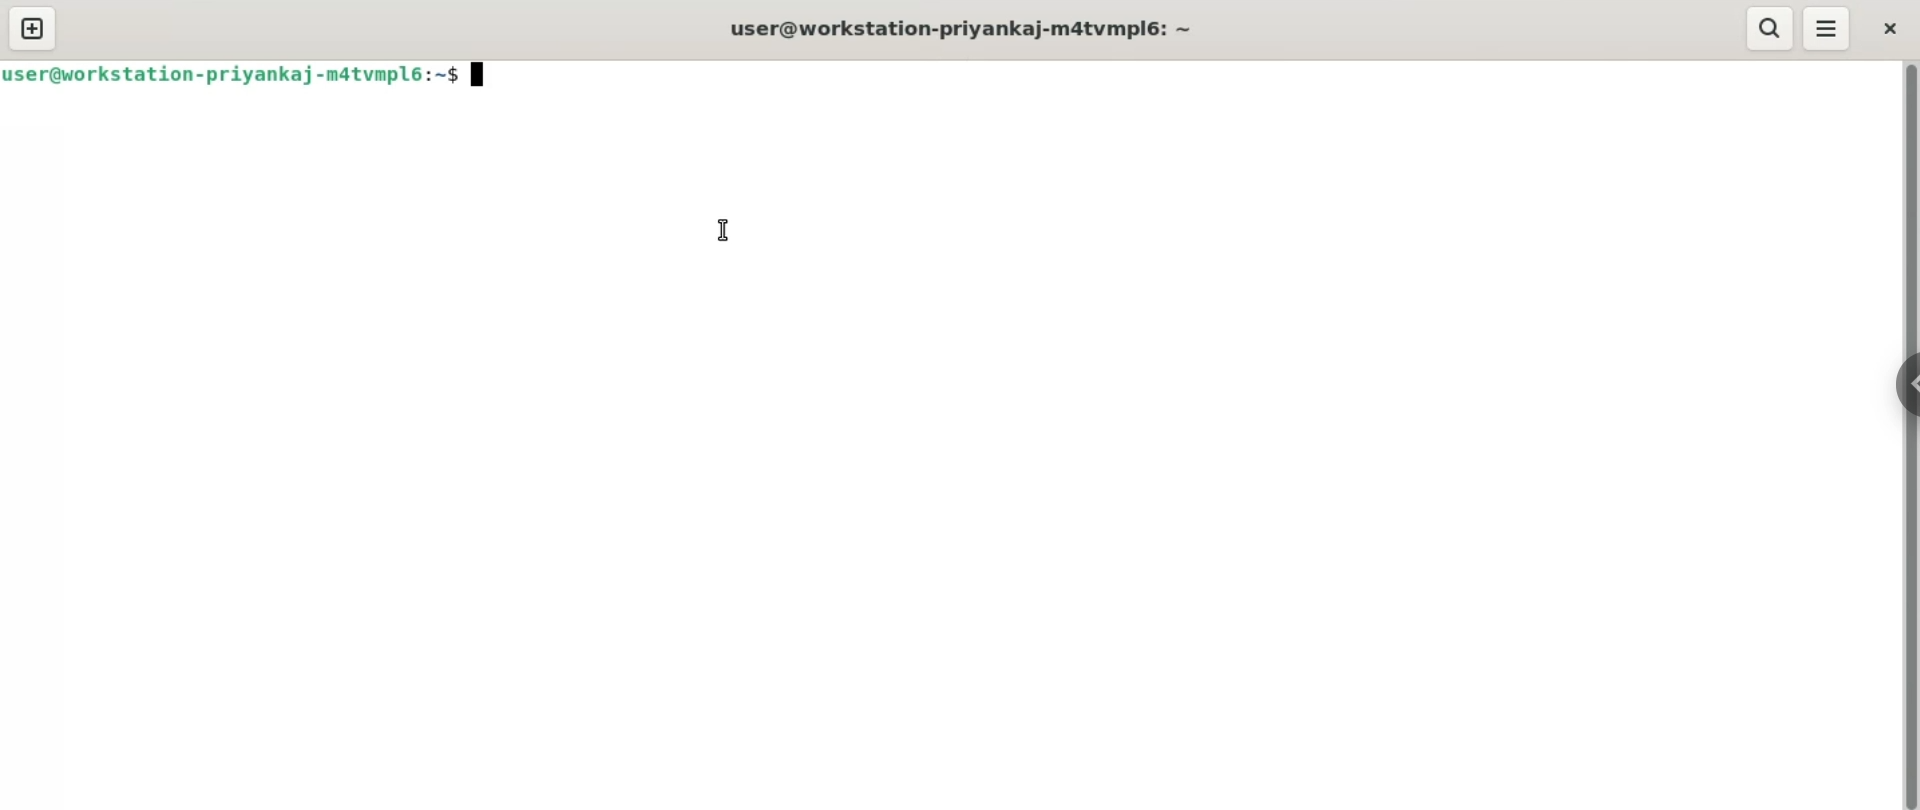  I want to click on  user@workstation-priyanka-m4tvmpl6:~, so click(249, 74).